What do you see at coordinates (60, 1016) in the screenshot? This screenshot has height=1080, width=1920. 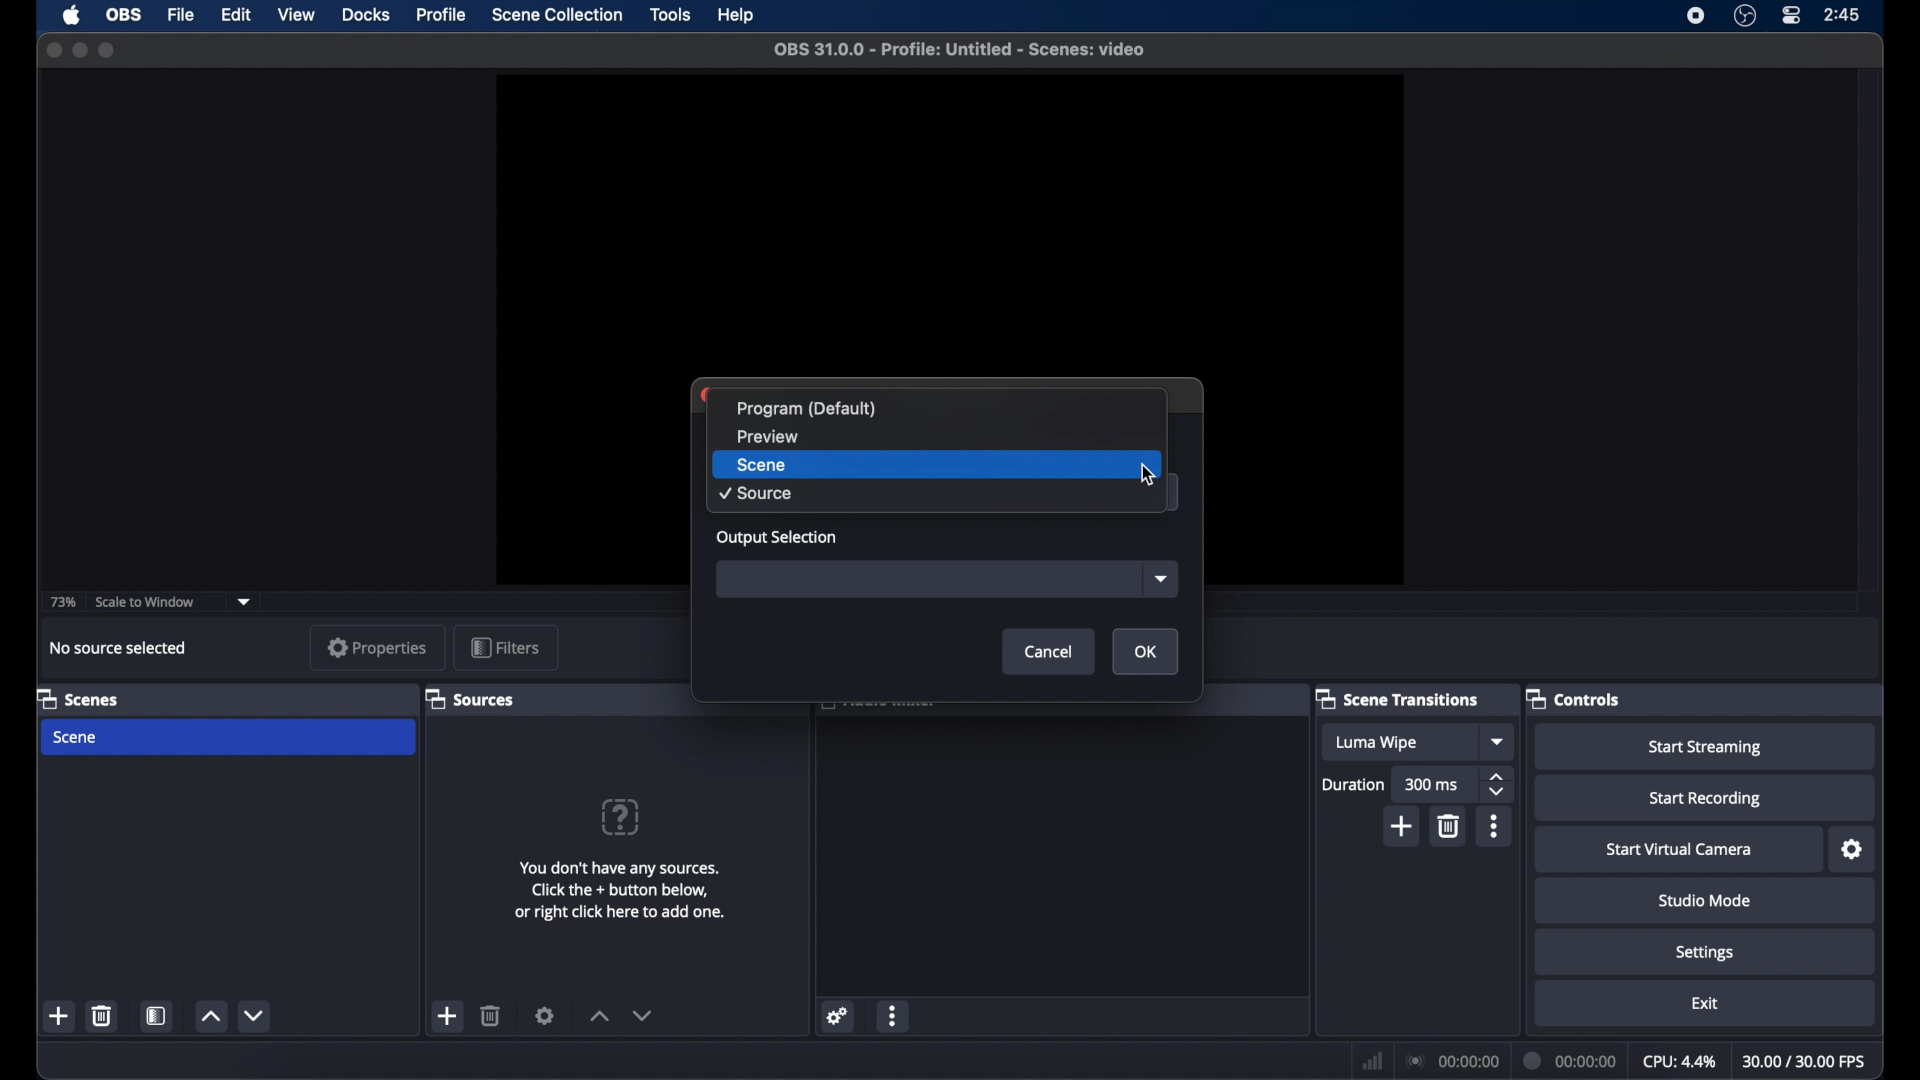 I see `add` at bounding box center [60, 1016].